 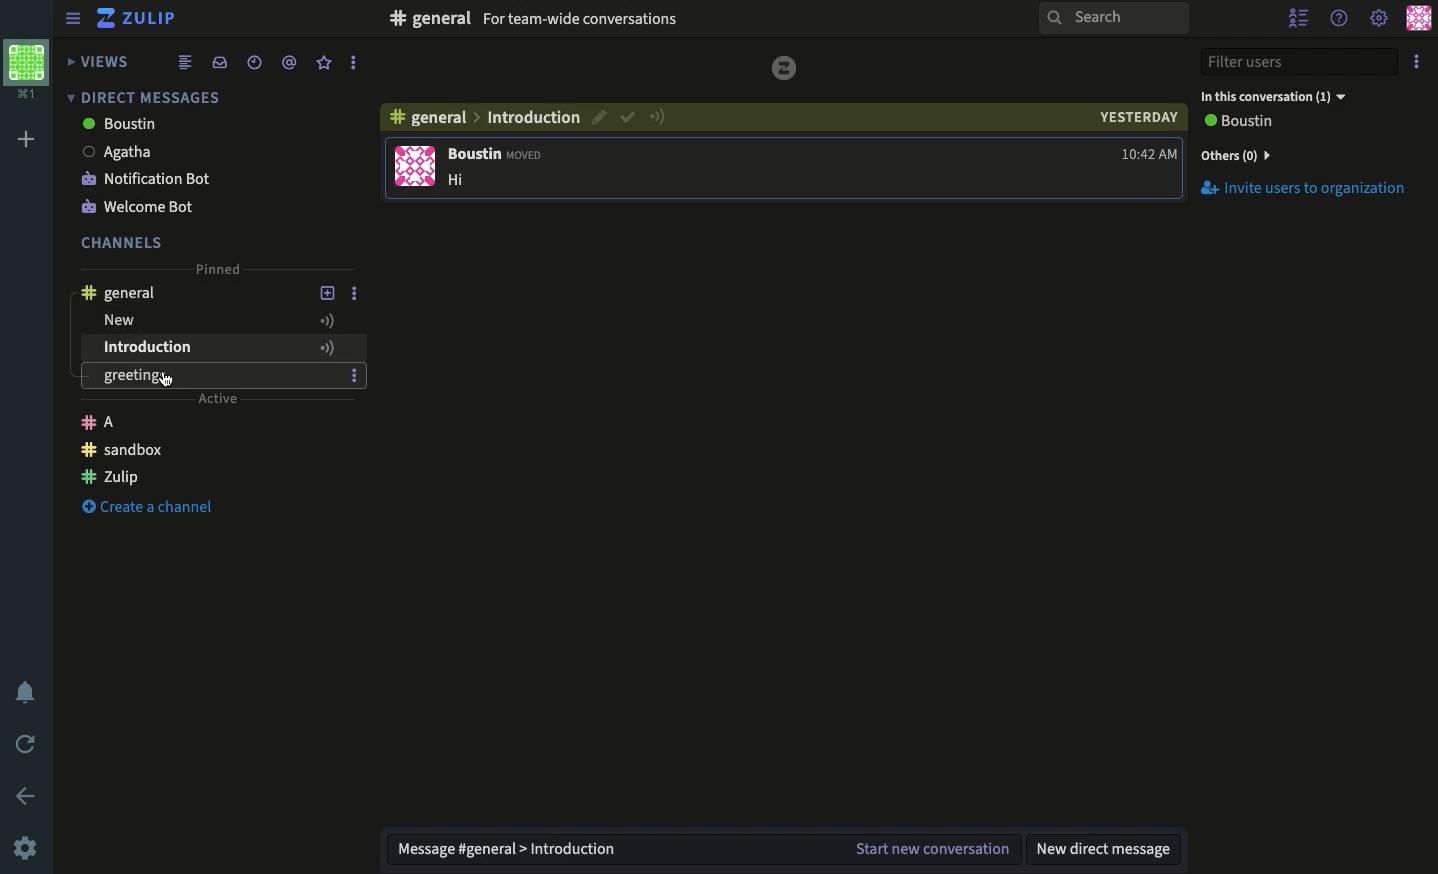 What do you see at coordinates (140, 97) in the screenshot?
I see `Direct messages` at bounding box center [140, 97].